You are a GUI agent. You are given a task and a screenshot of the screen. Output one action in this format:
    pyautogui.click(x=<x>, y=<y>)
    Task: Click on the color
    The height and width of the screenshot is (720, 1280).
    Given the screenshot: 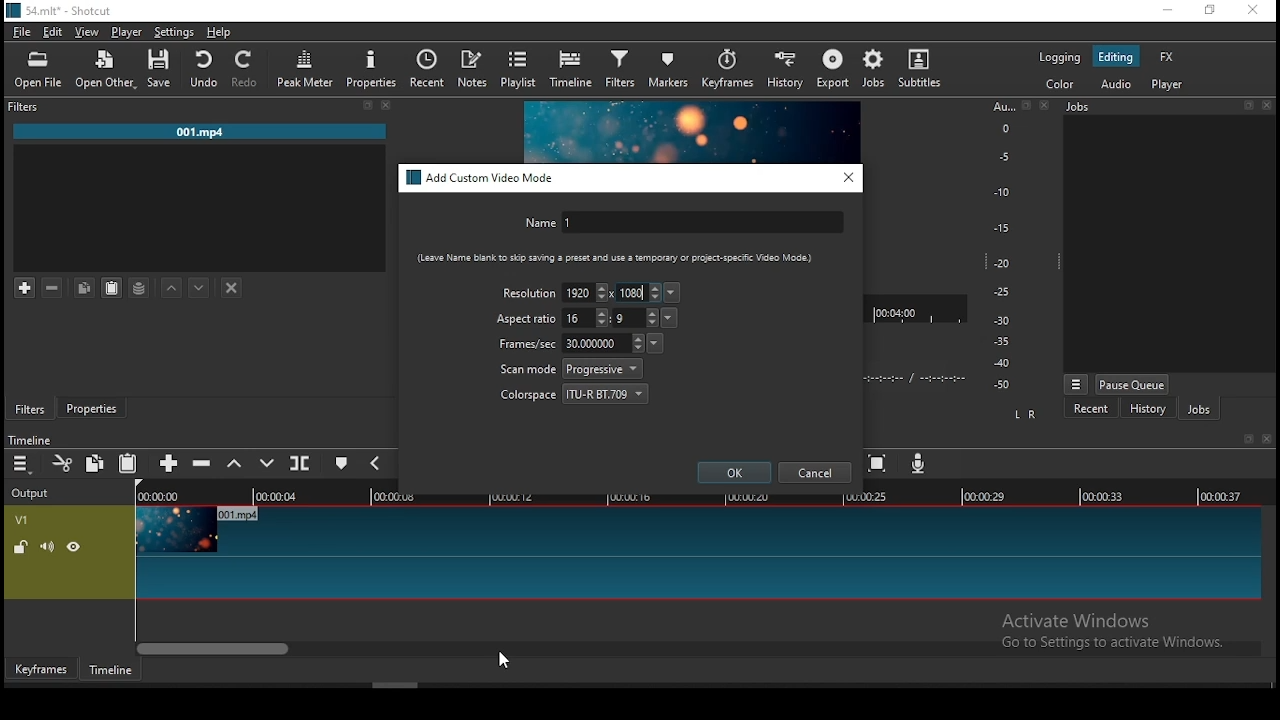 What is the action you would take?
    pyautogui.click(x=1059, y=83)
    